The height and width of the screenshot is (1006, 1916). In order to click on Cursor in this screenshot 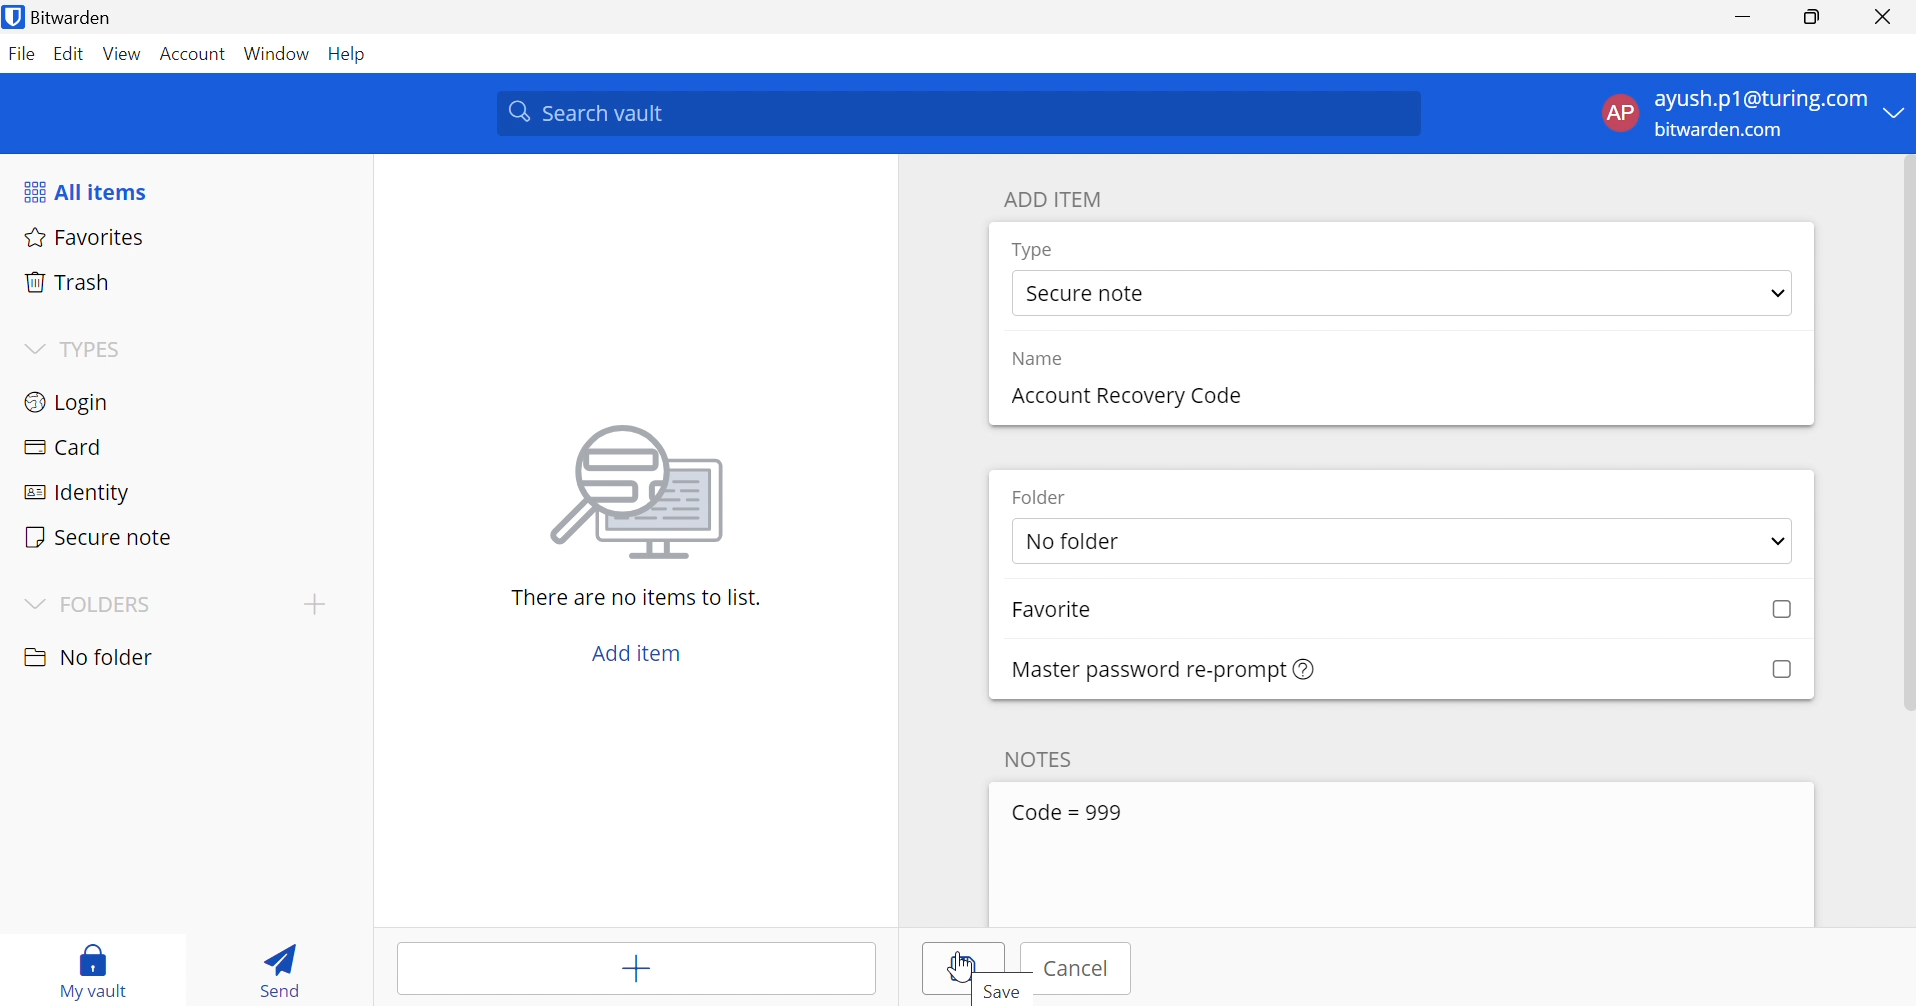, I will do `click(960, 965)`.